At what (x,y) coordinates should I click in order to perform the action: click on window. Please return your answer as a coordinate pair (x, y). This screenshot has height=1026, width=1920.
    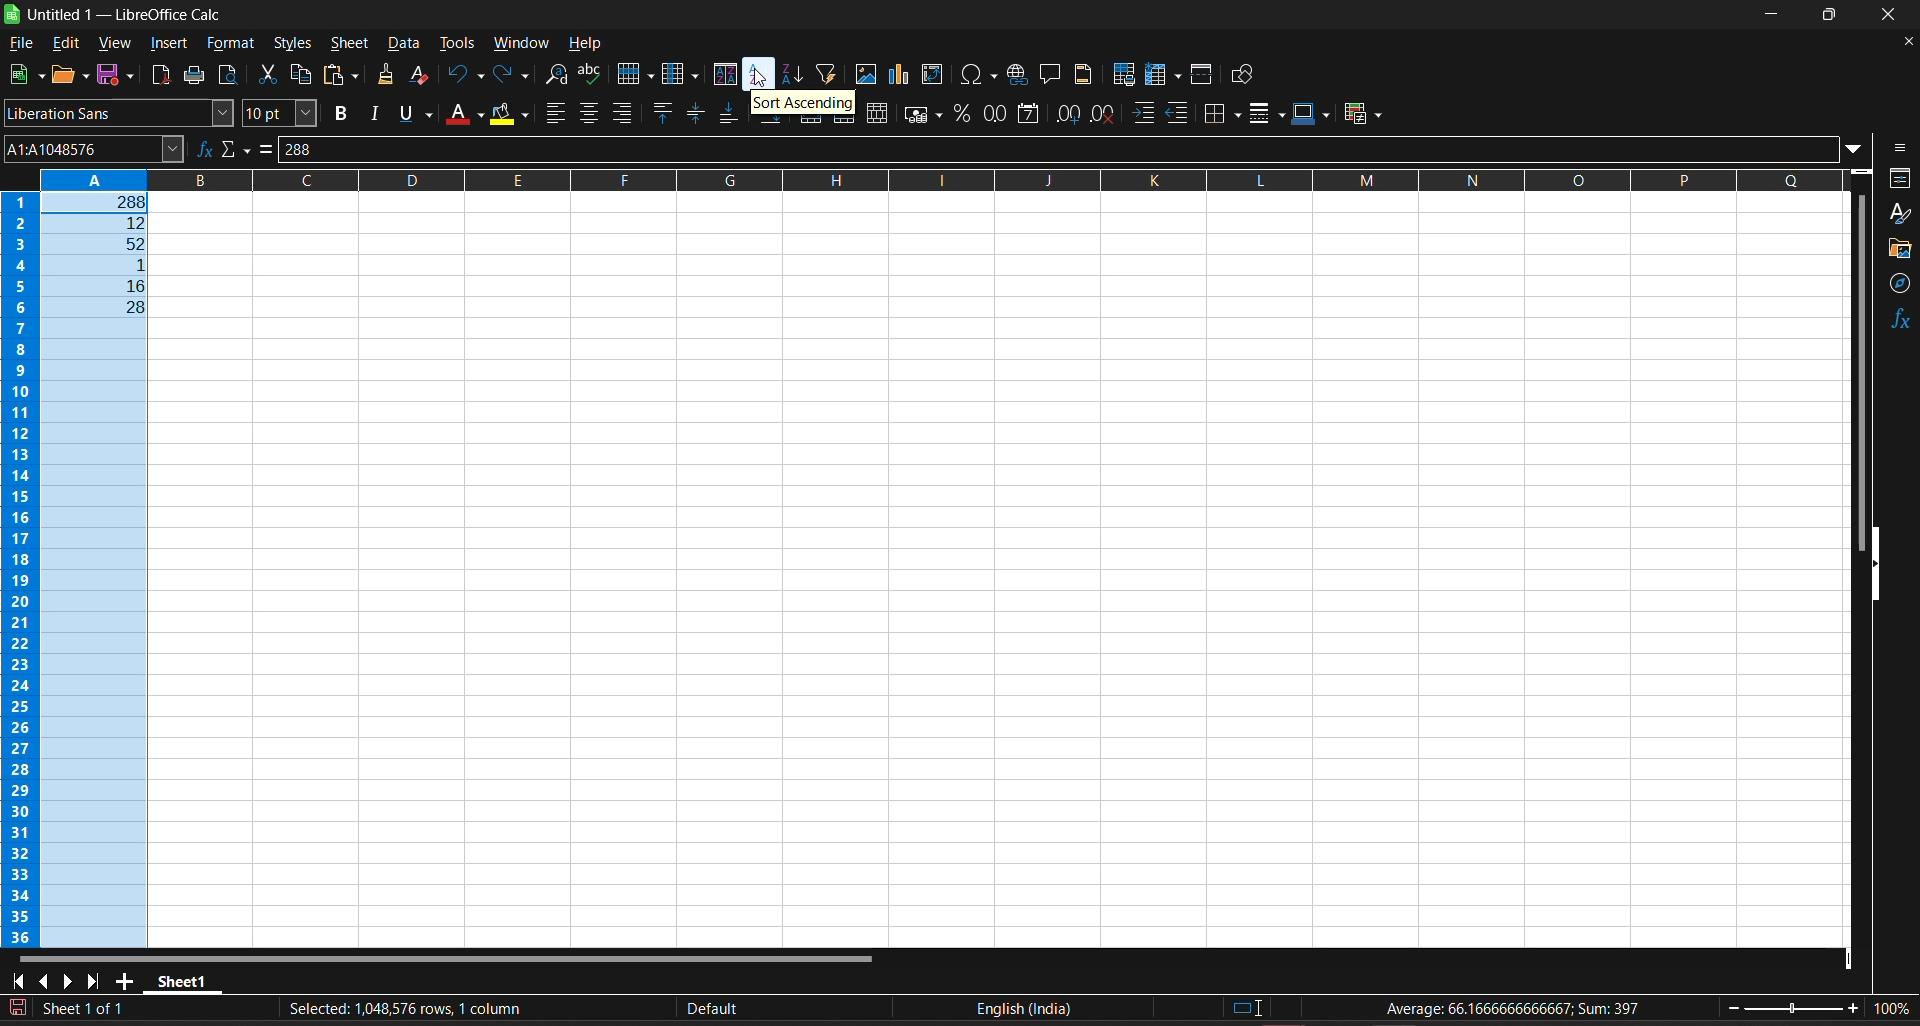
    Looking at the image, I should click on (525, 43).